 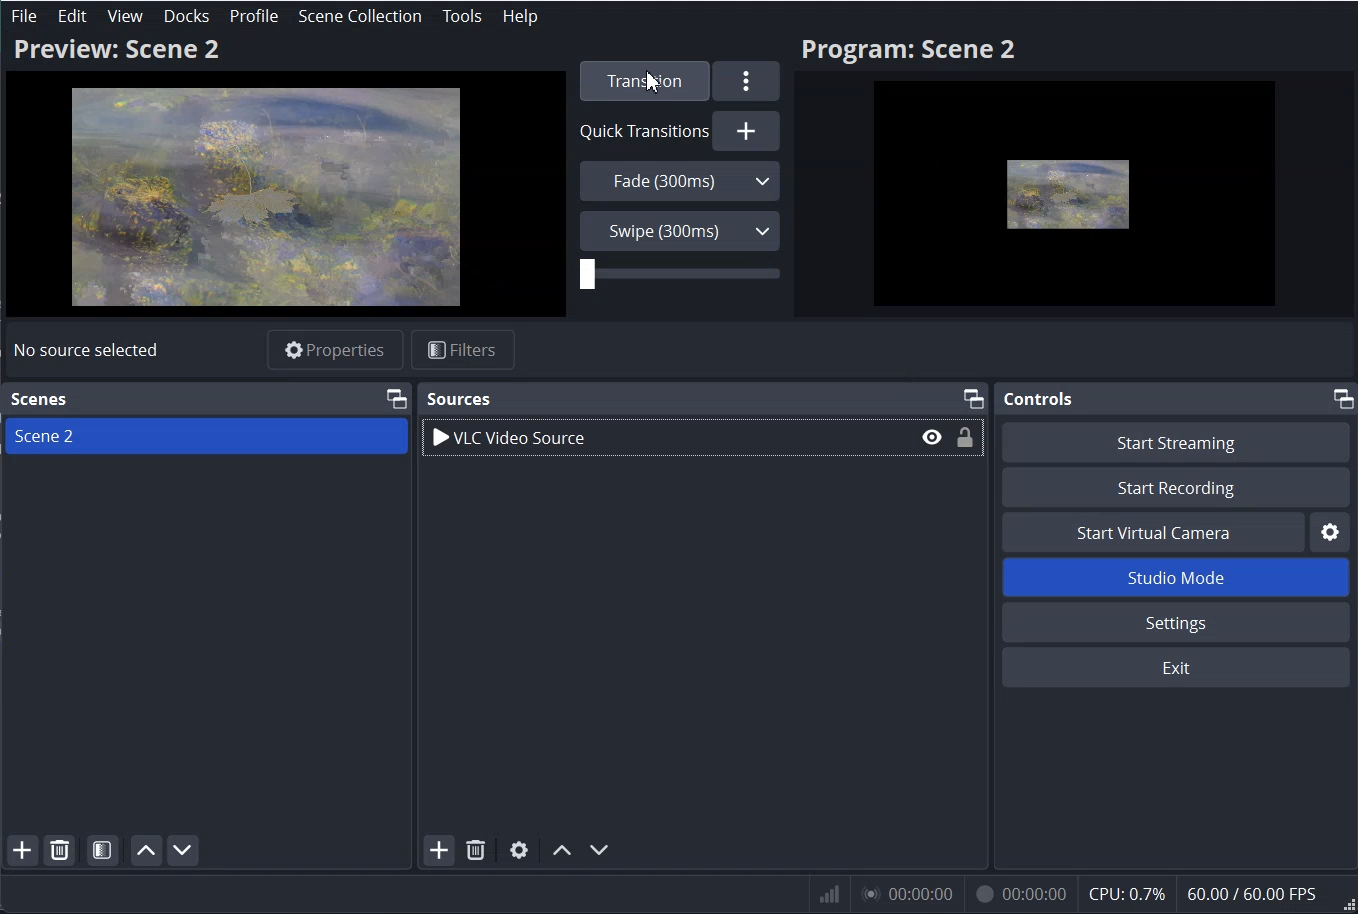 I want to click on Move Source Up, so click(x=559, y=849).